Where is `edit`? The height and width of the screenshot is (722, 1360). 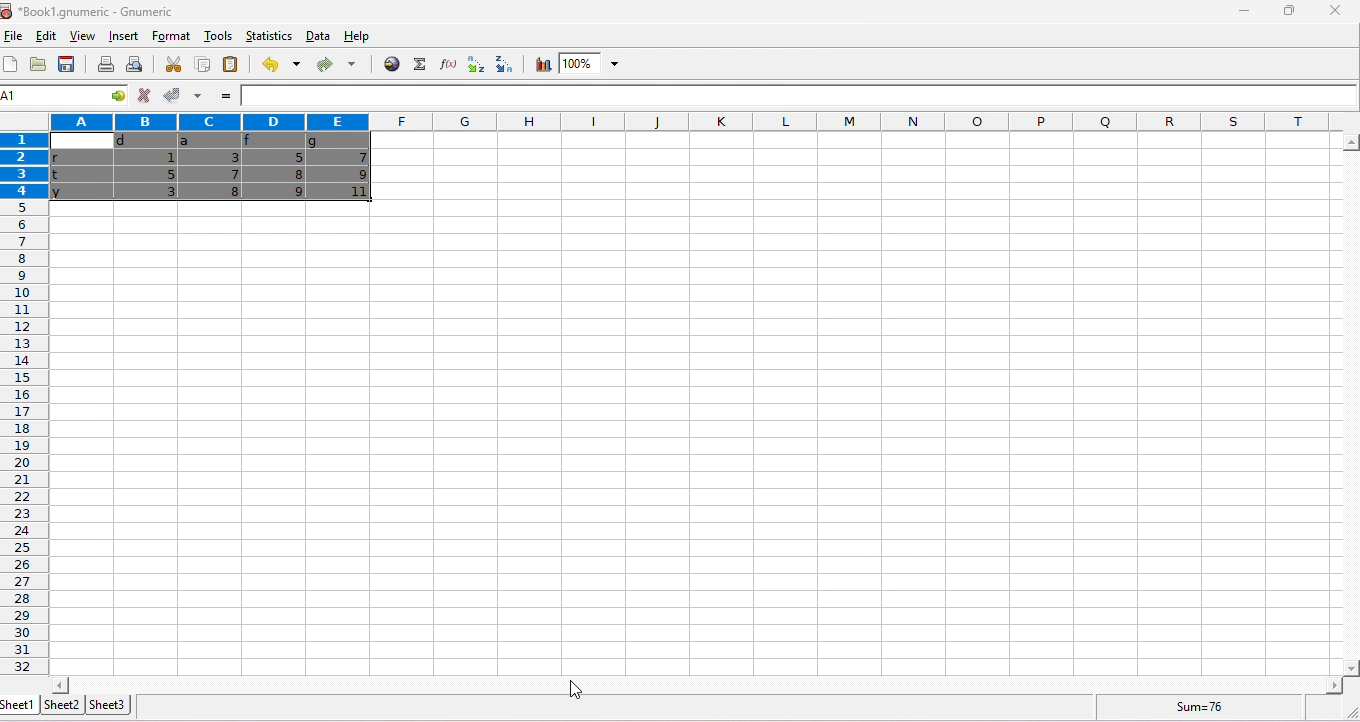
edit is located at coordinates (43, 37).